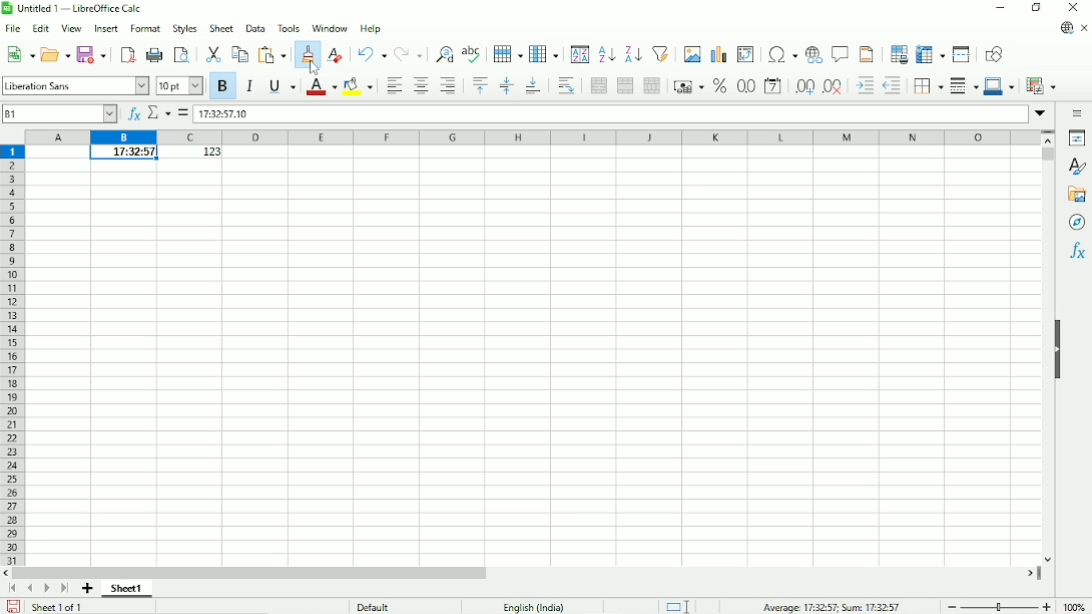 The image size is (1092, 614). I want to click on Headers and footers, so click(867, 54).